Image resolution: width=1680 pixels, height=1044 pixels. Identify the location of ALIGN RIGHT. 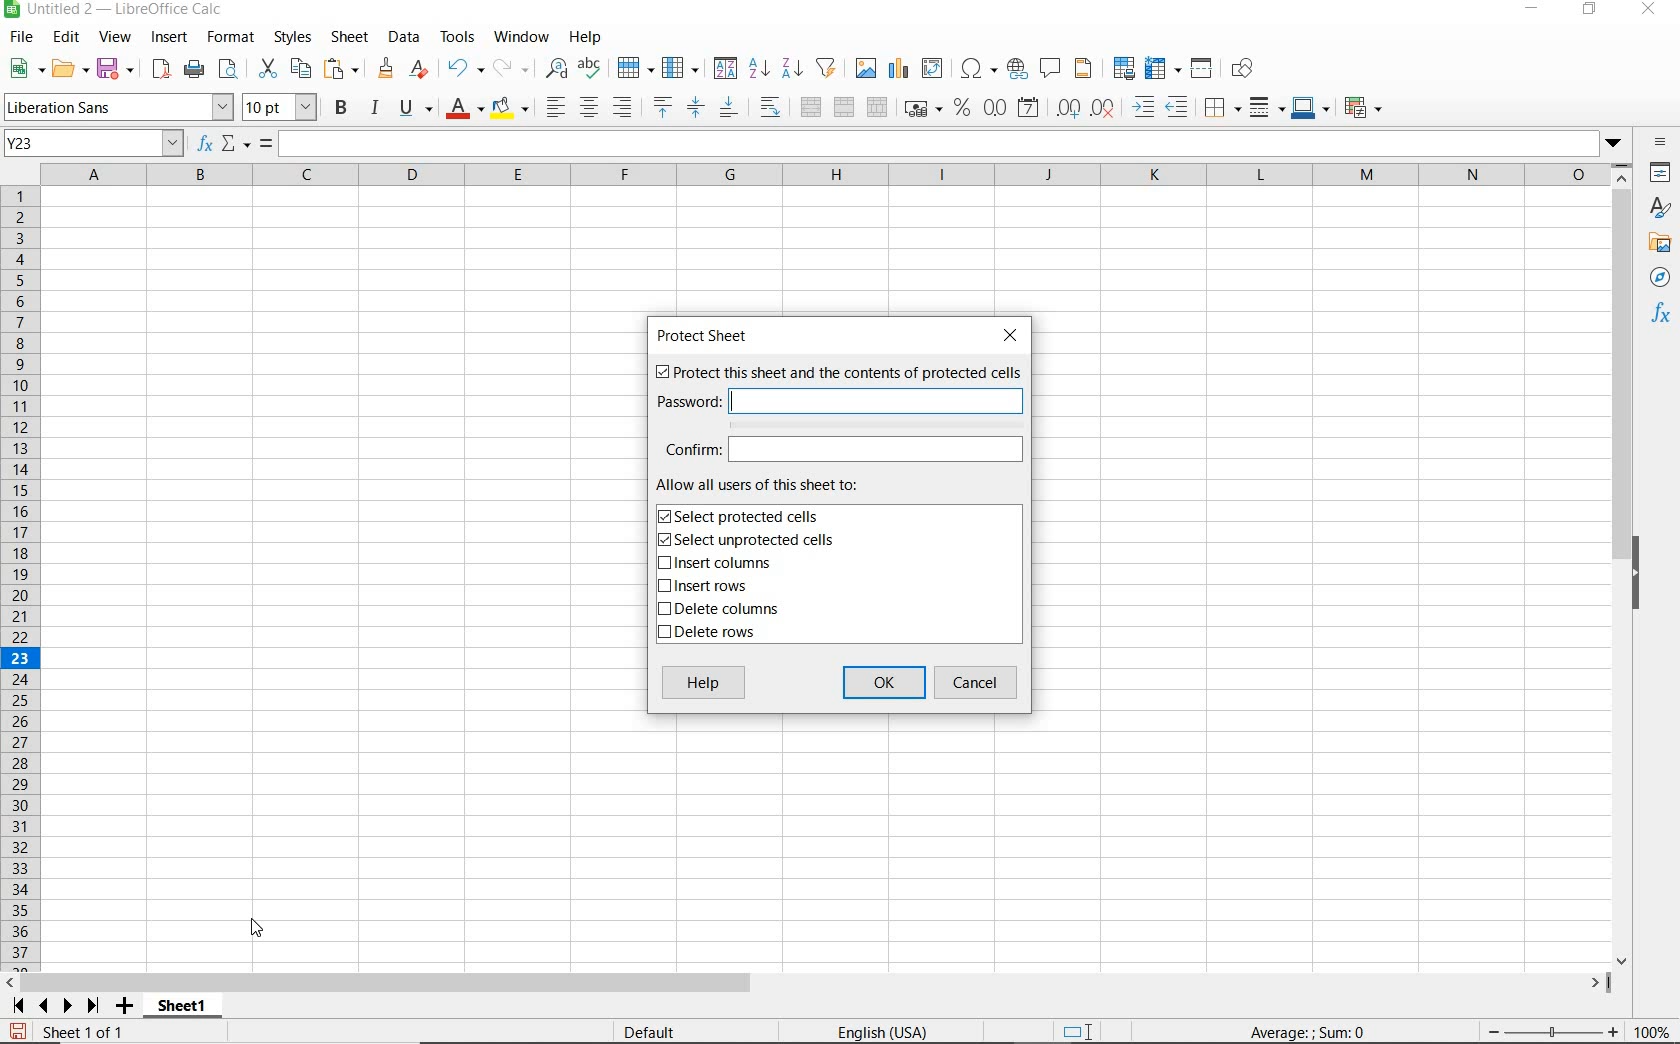
(622, 108).